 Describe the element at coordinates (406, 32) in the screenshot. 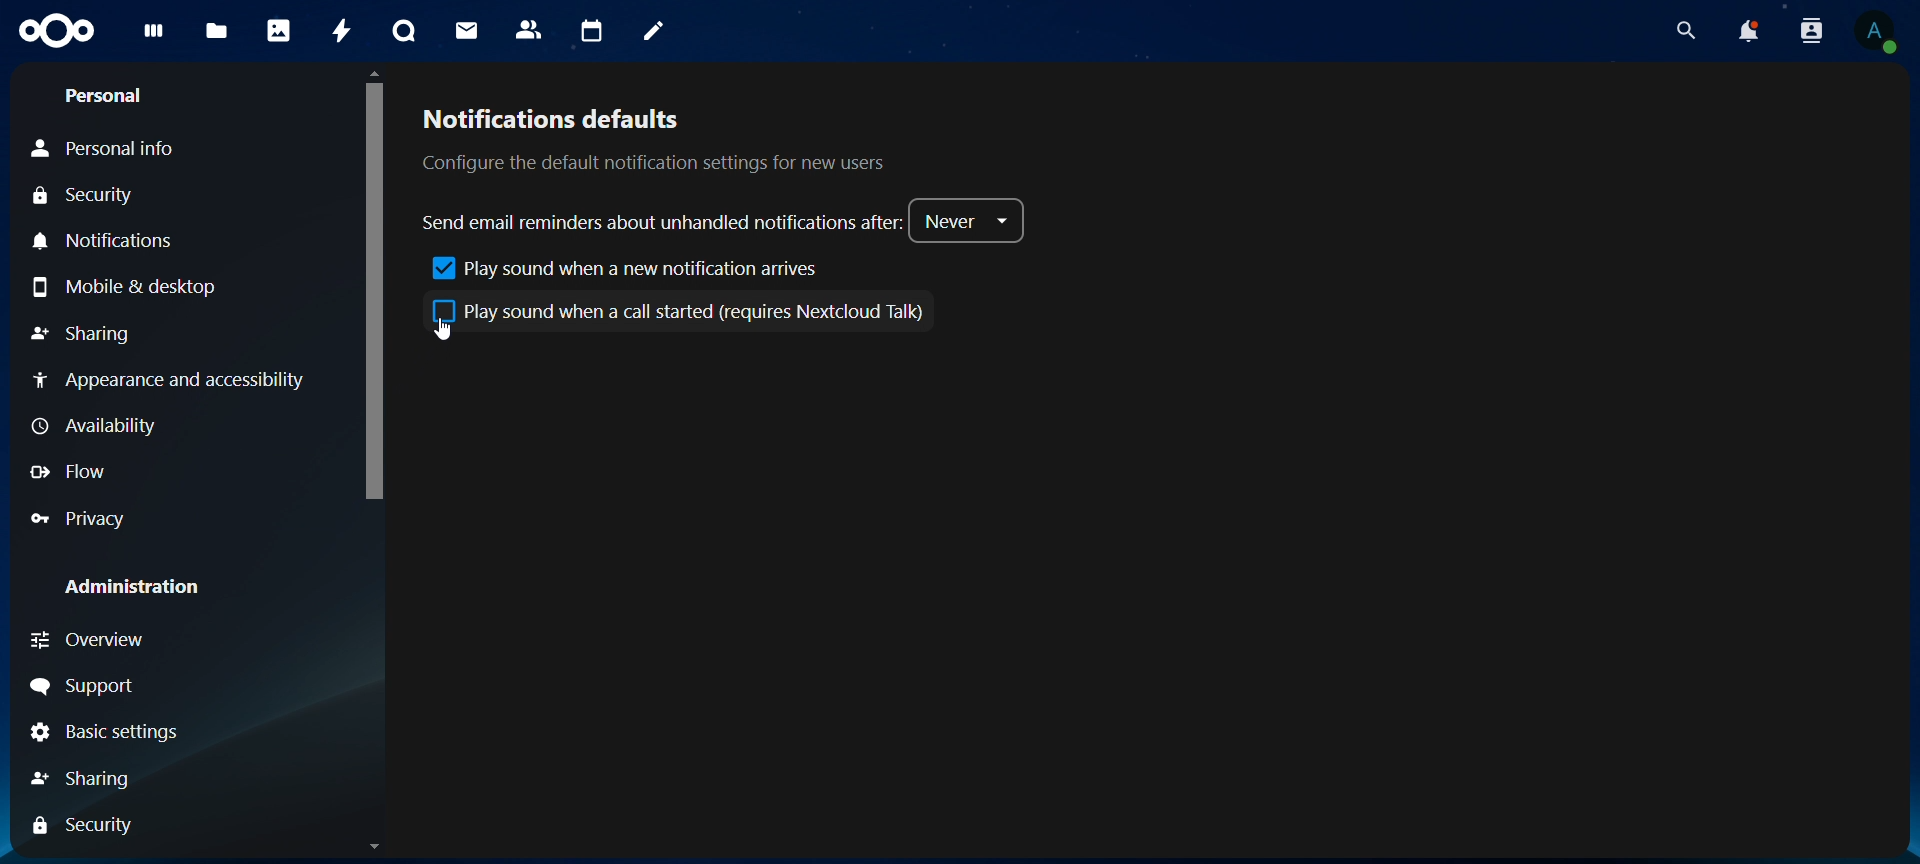

I see `talk` at that location.